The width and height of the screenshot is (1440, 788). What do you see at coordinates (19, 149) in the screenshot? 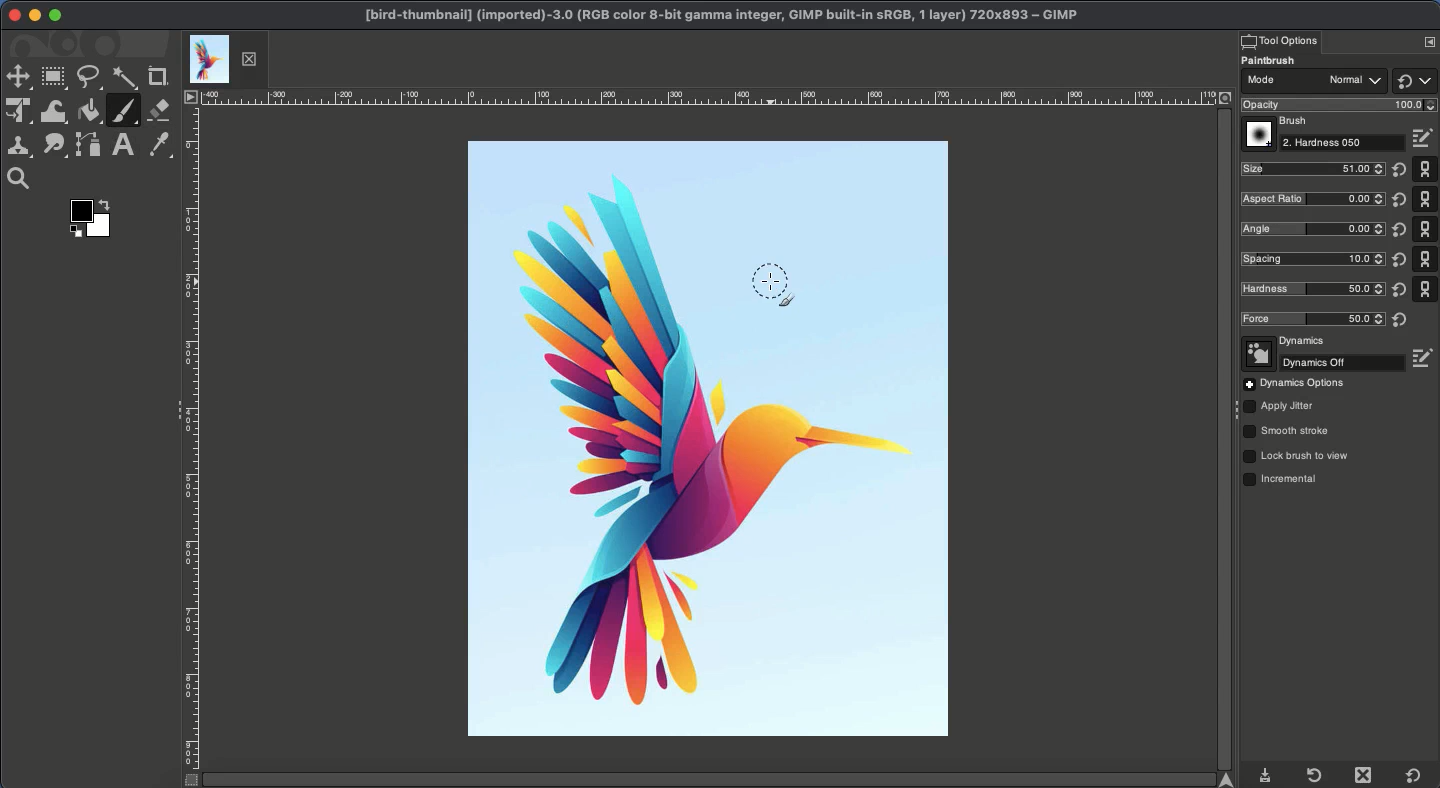
I see `Clone` at bounding box center [19, 149].